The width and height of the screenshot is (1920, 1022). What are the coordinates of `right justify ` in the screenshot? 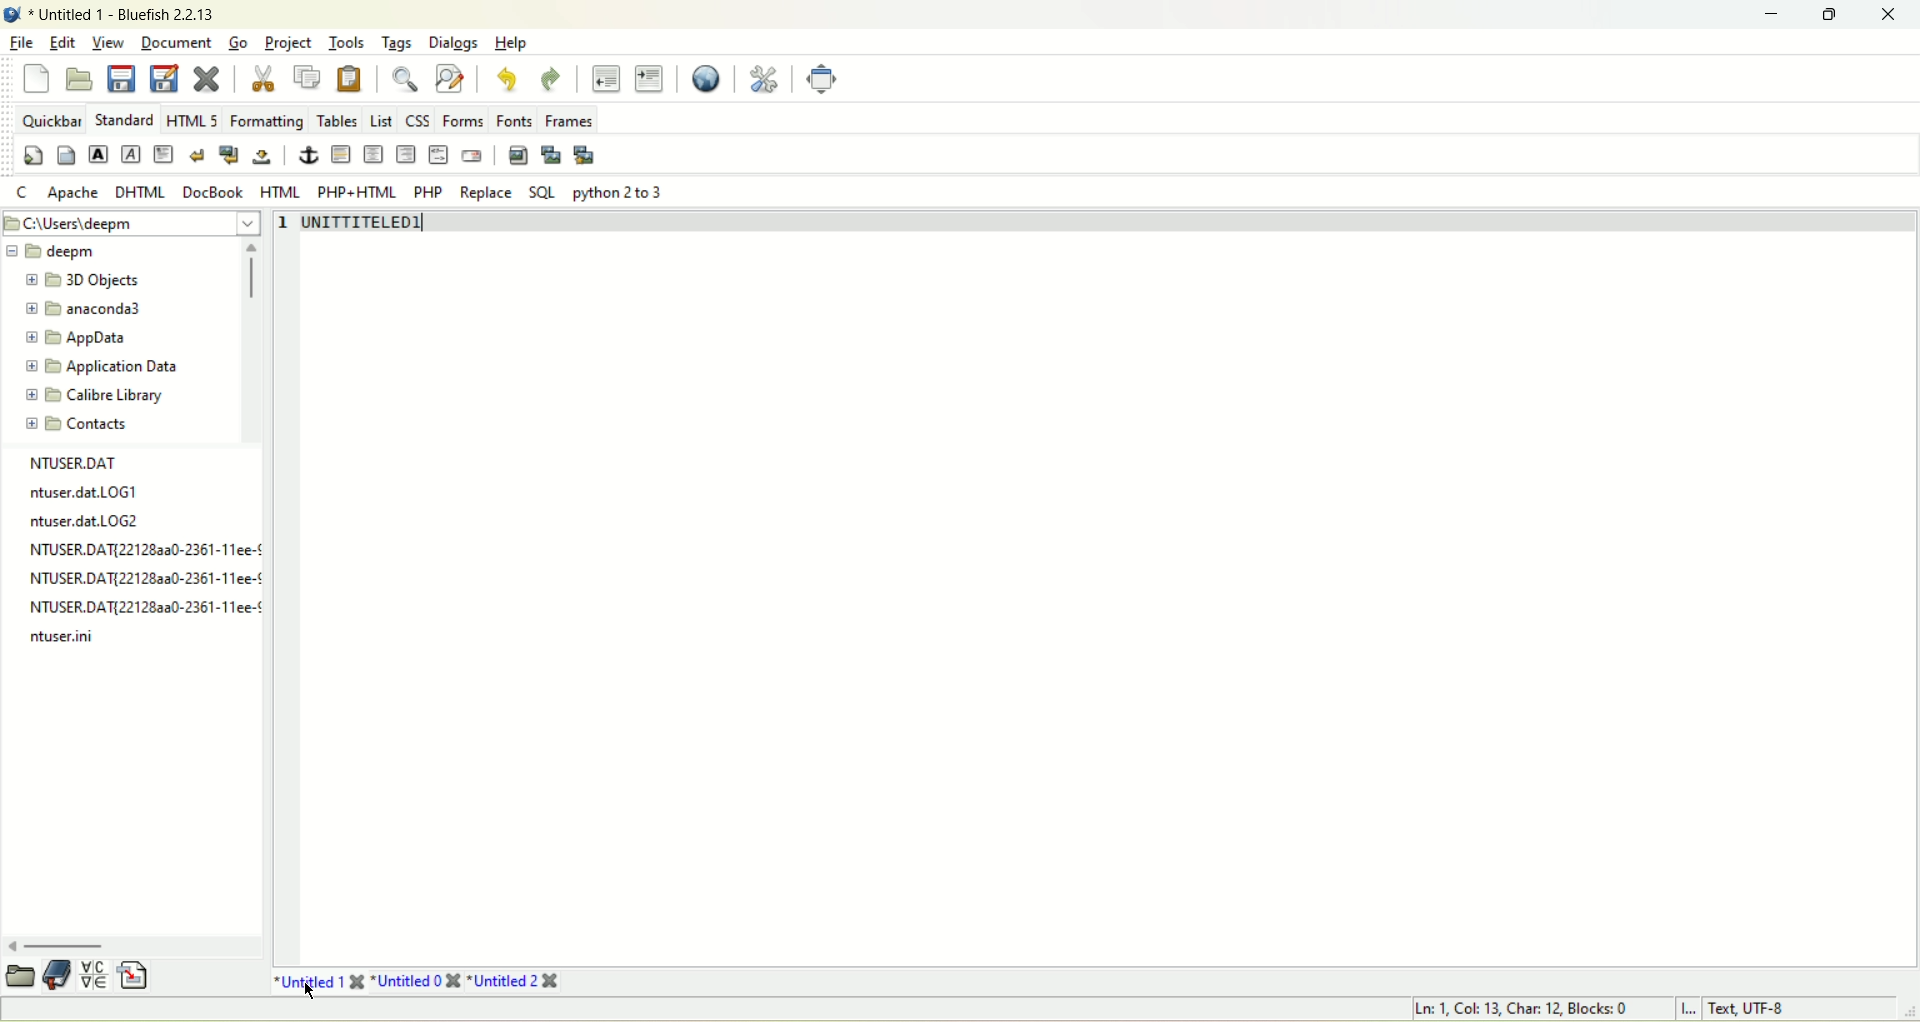 It's located at (406, 159).